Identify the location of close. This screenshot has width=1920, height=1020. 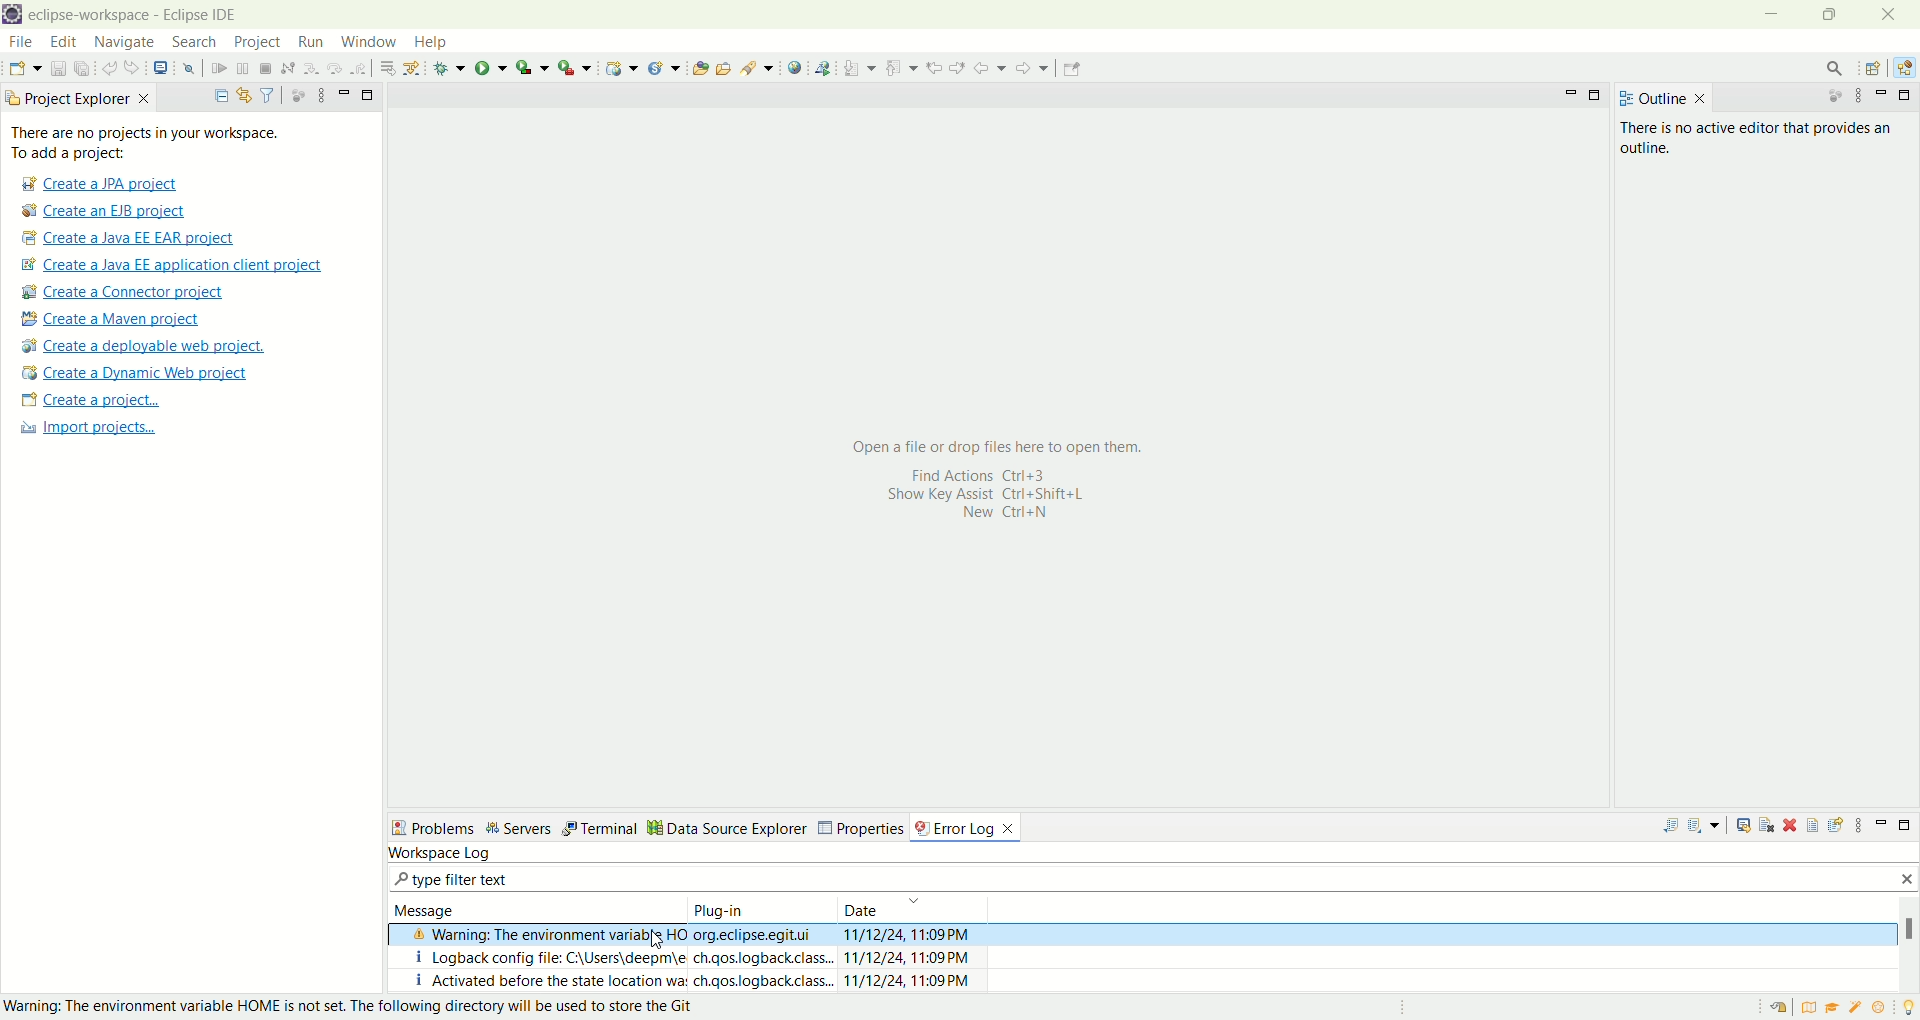
(1895, 15).